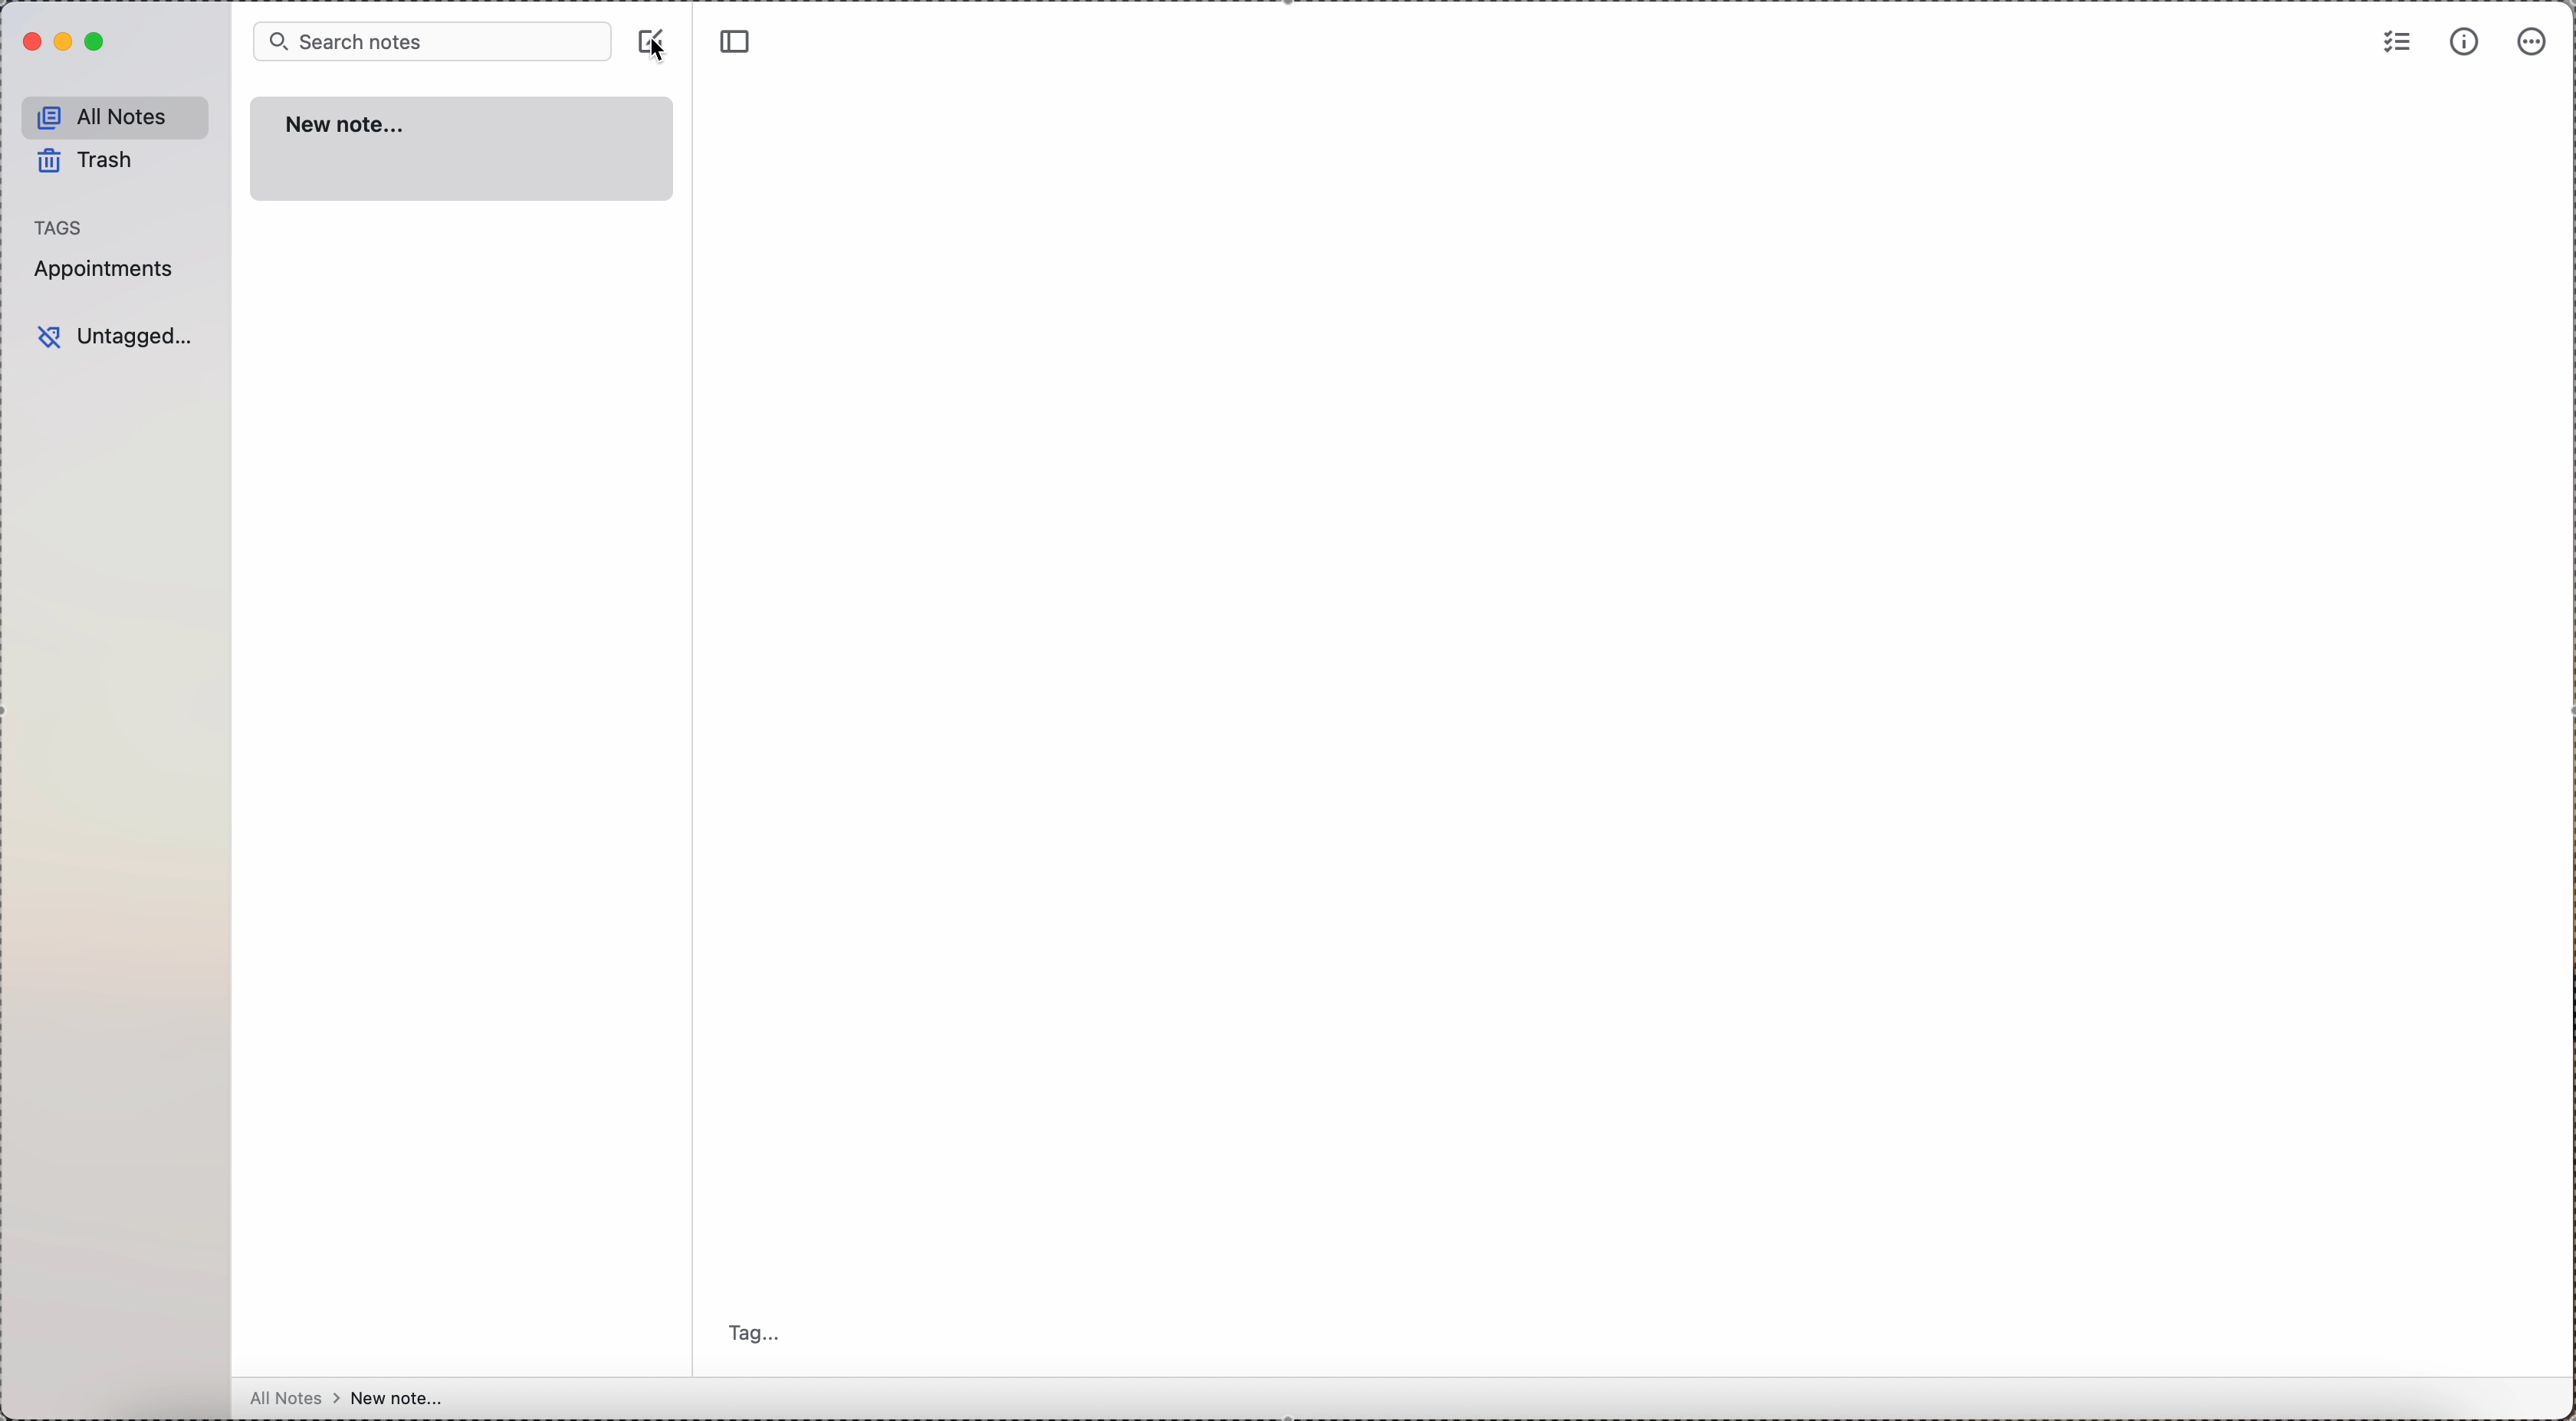 The width and height of the screenshot is (2576, 1421). What do you see at coordinates (344, 1398) in the screenshot?
I see `all notes > new note...` at bounding box center [344, 1398].